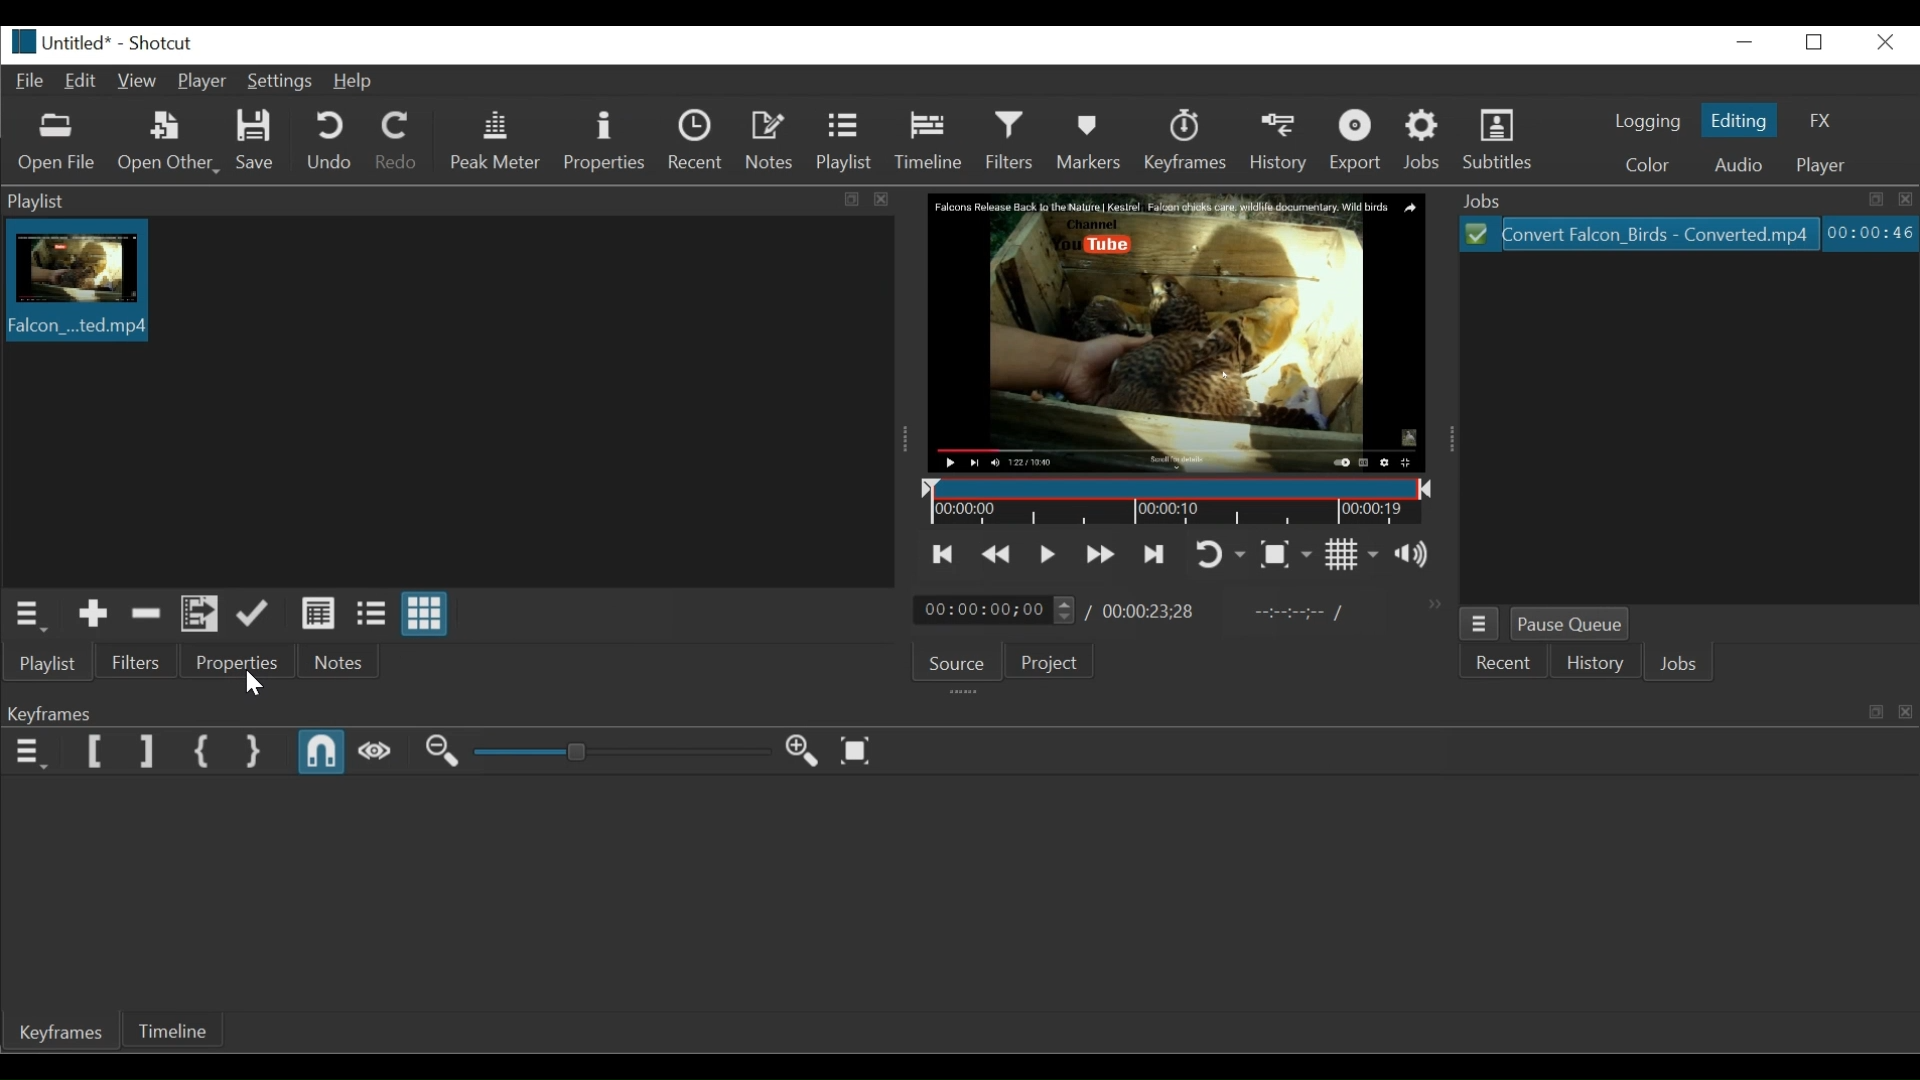  I want to click on File name, so click(62, 43).